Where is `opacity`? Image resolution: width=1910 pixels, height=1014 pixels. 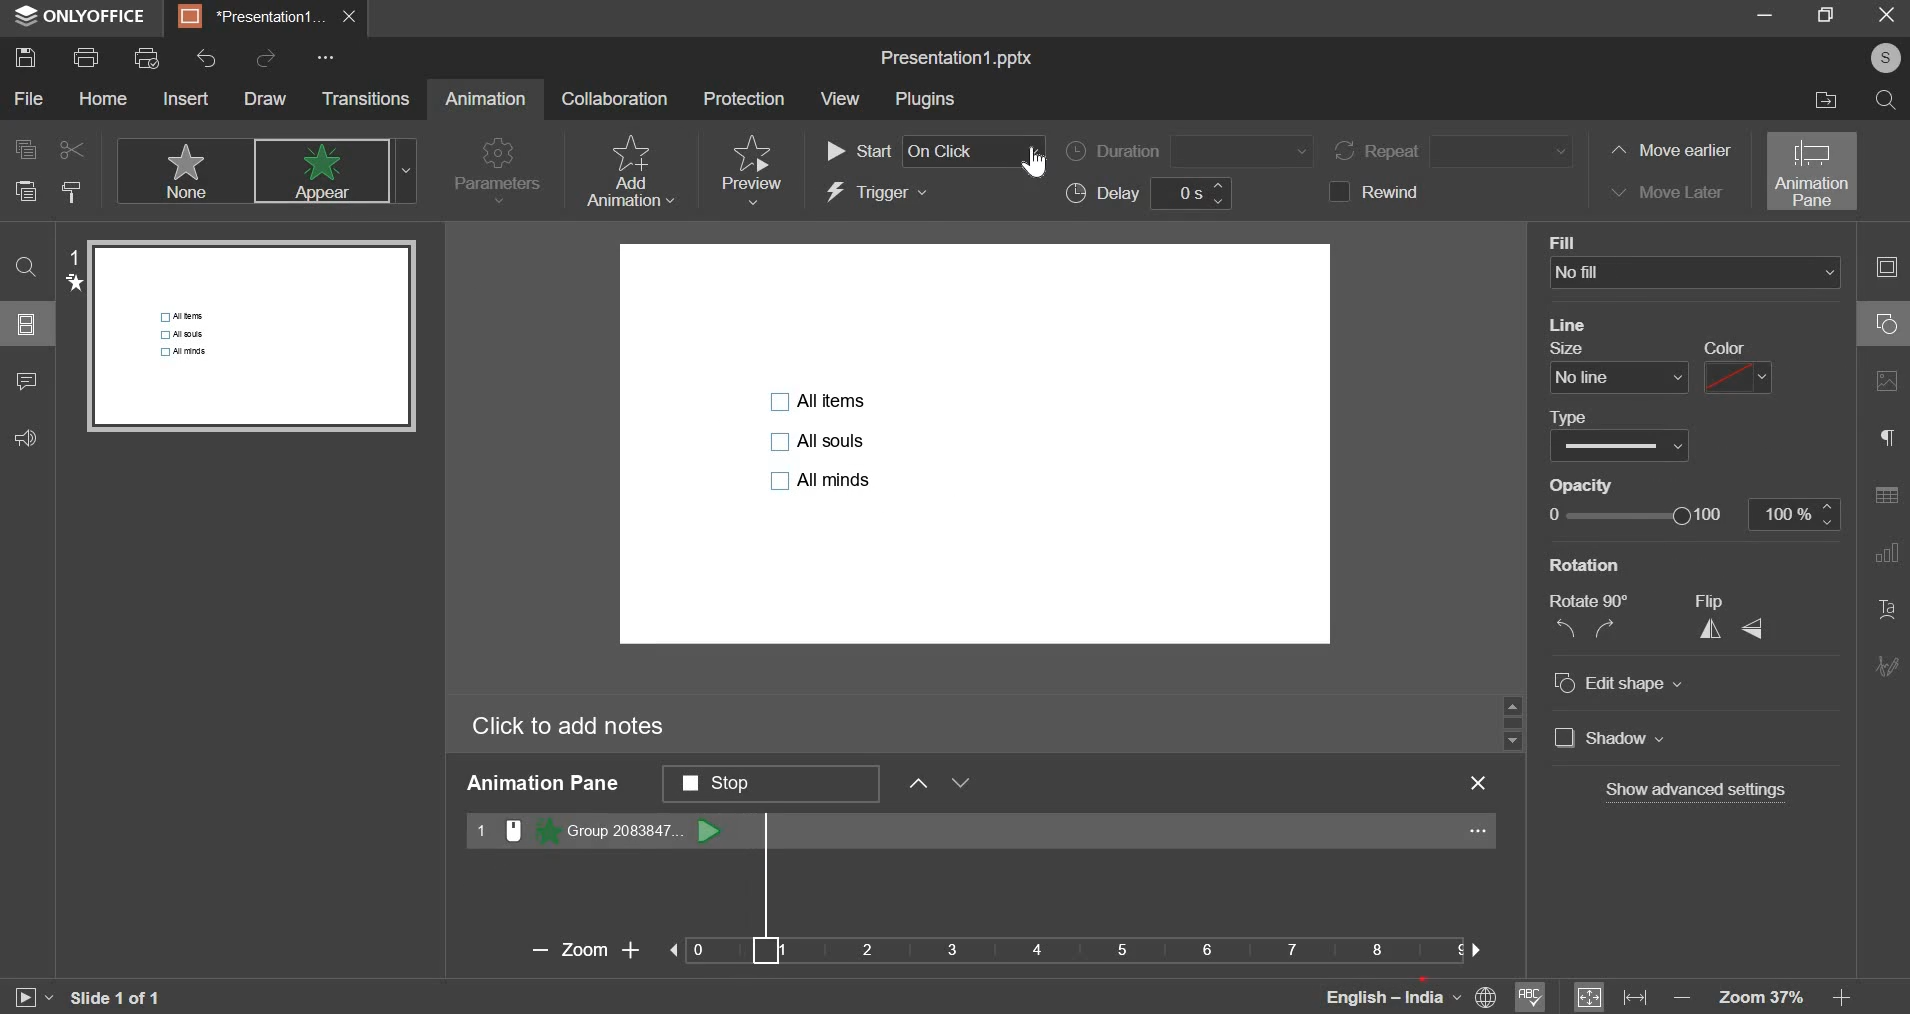 opacity is located at coordinates (1694, 515).